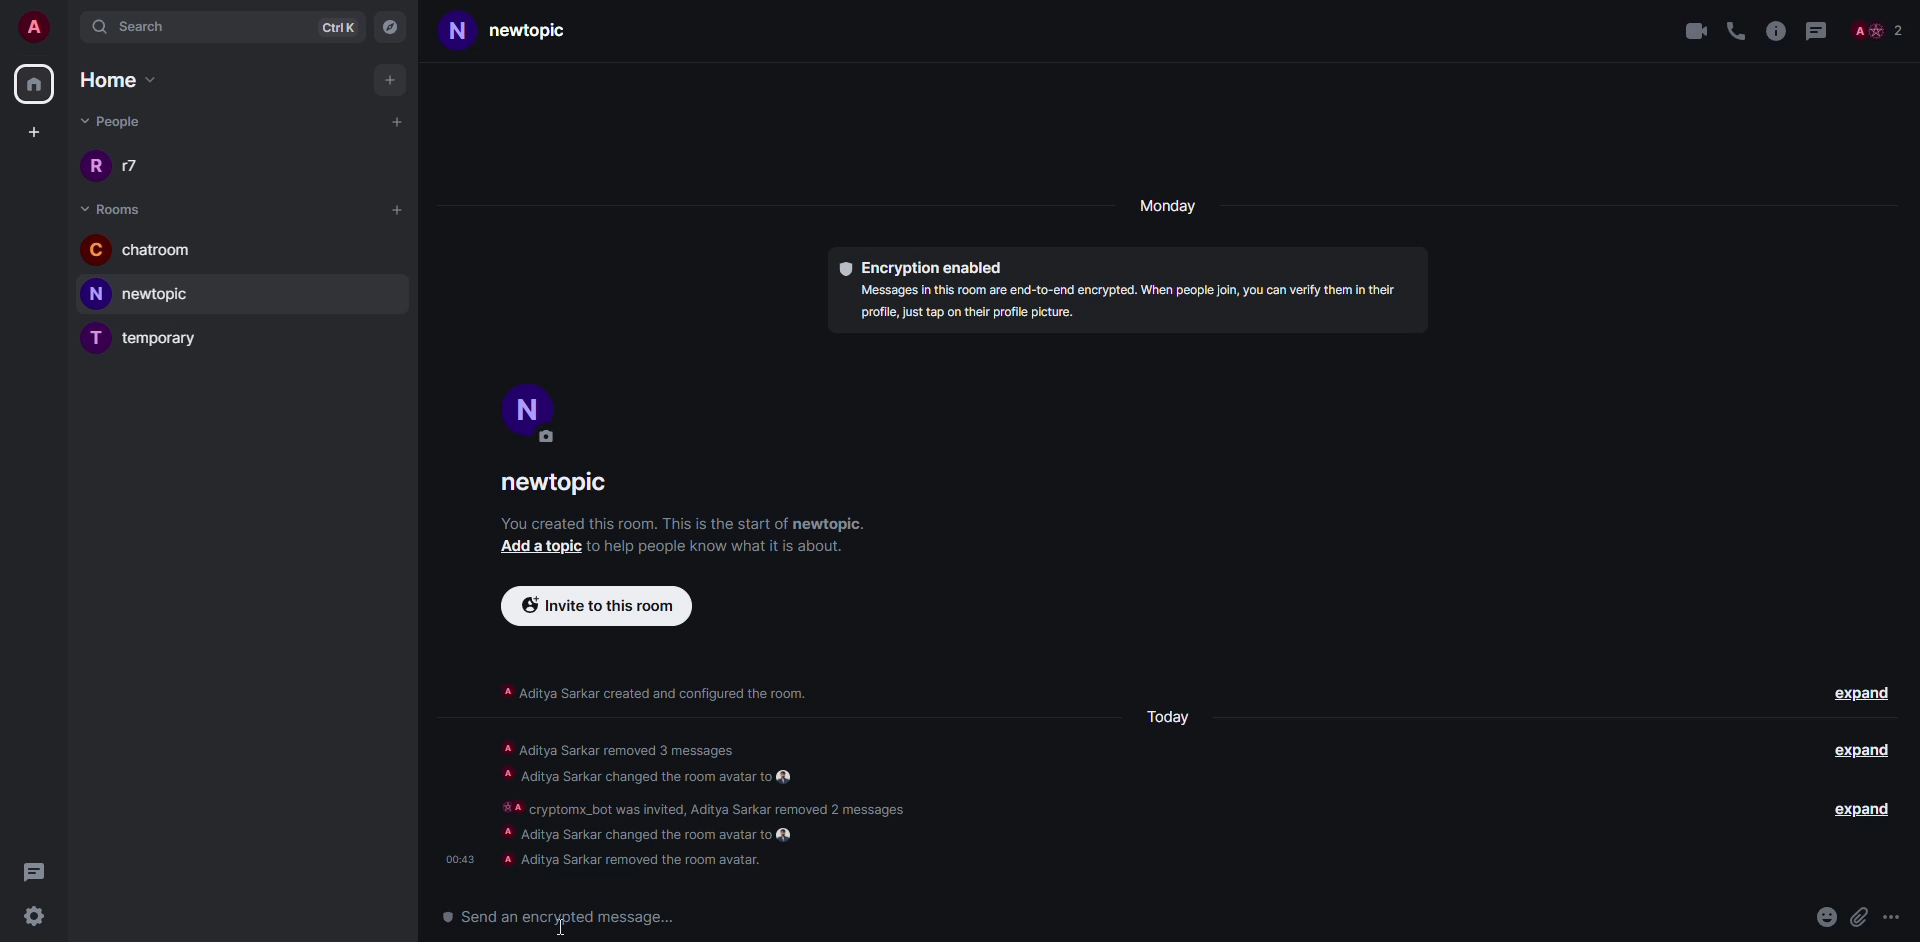  I want to click on expand, so click(1864, 693).